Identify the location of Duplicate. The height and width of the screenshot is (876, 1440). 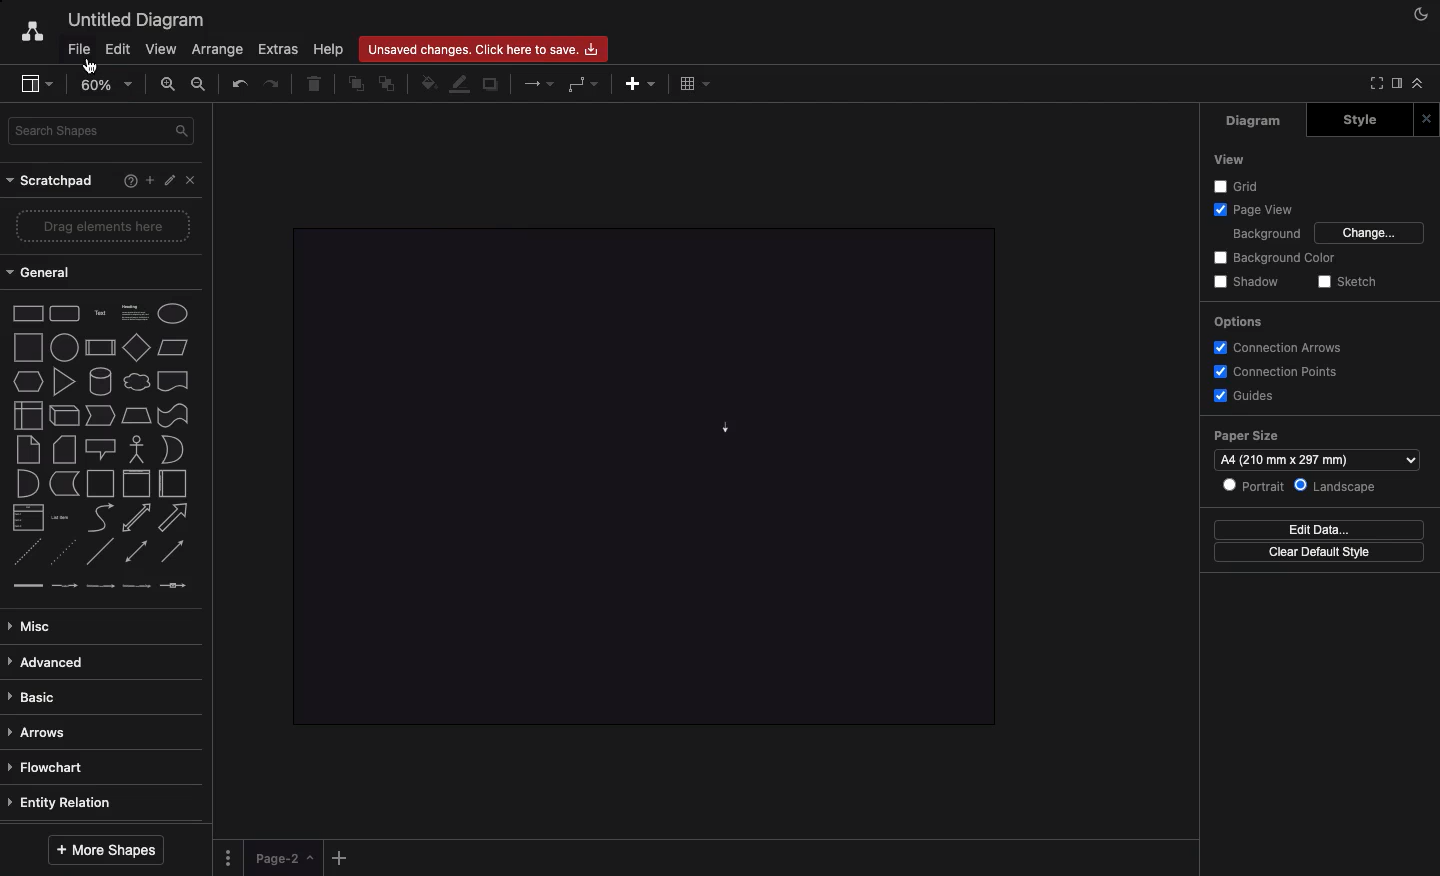
(490, 86).